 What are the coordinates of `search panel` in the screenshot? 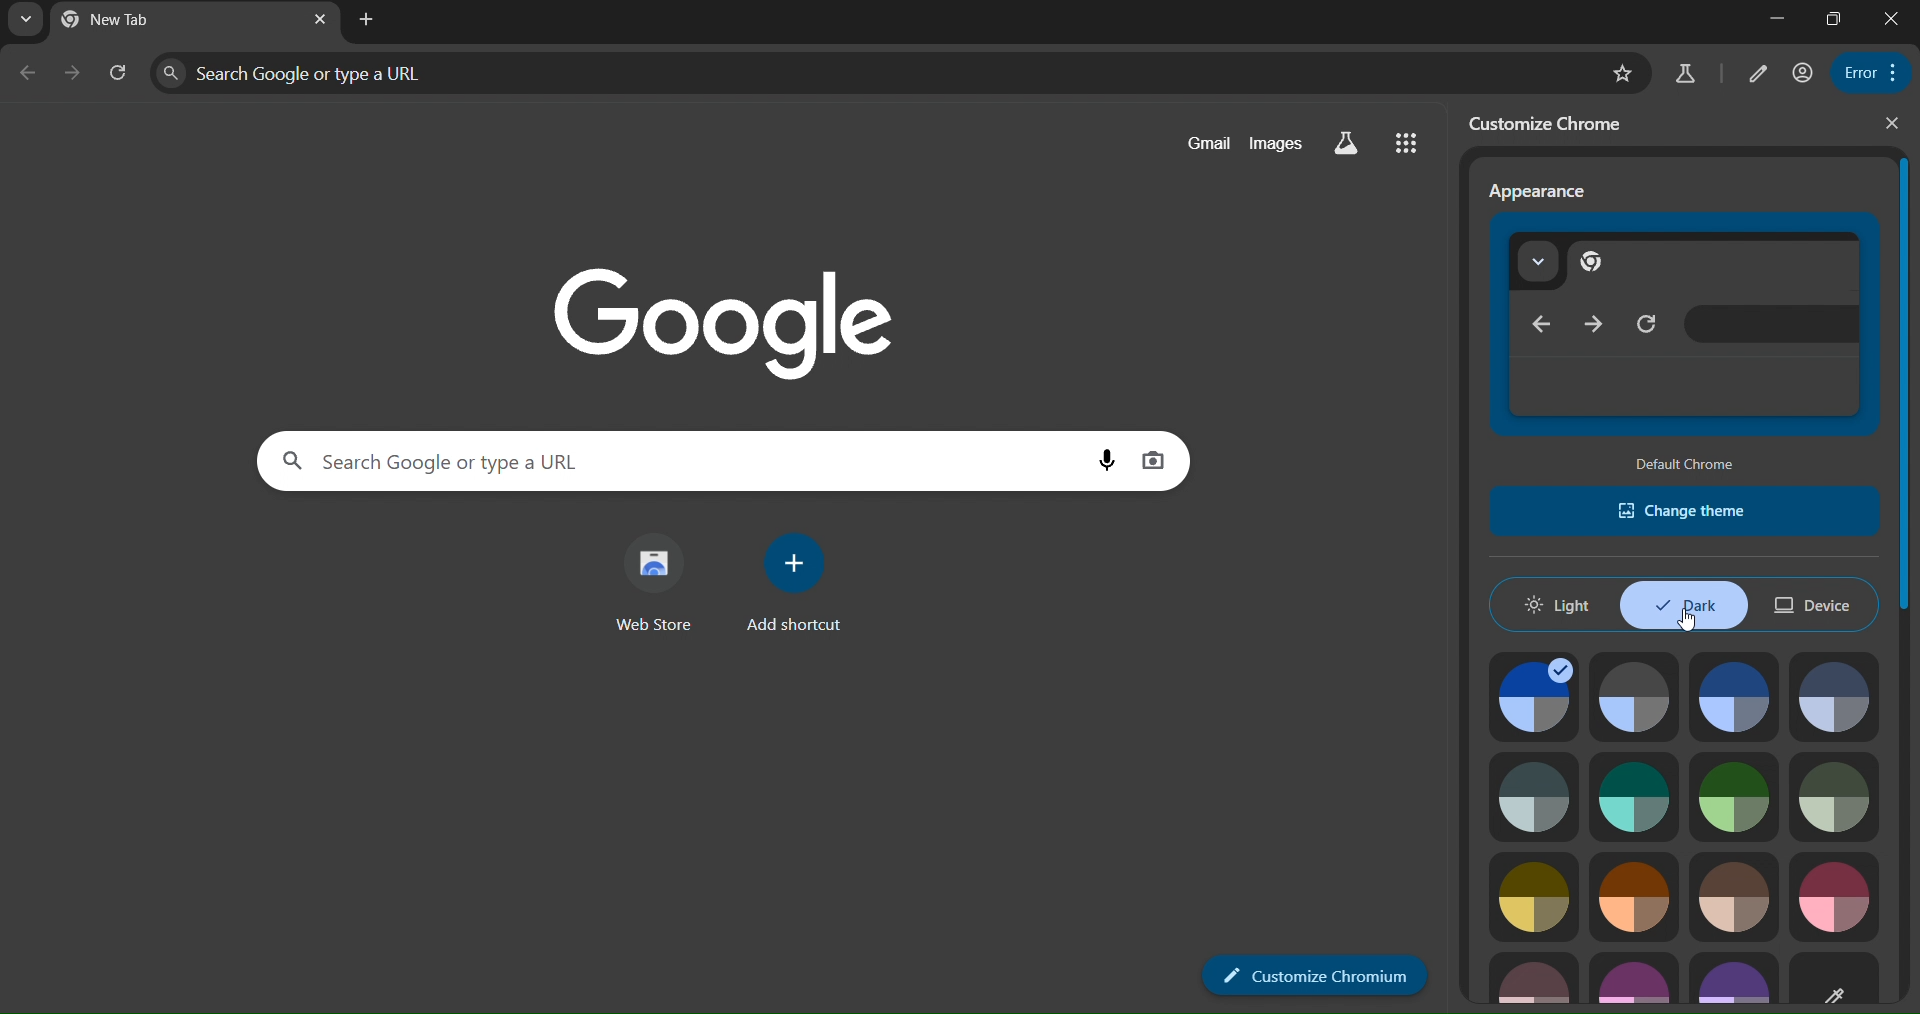 It's located at (673, 460).